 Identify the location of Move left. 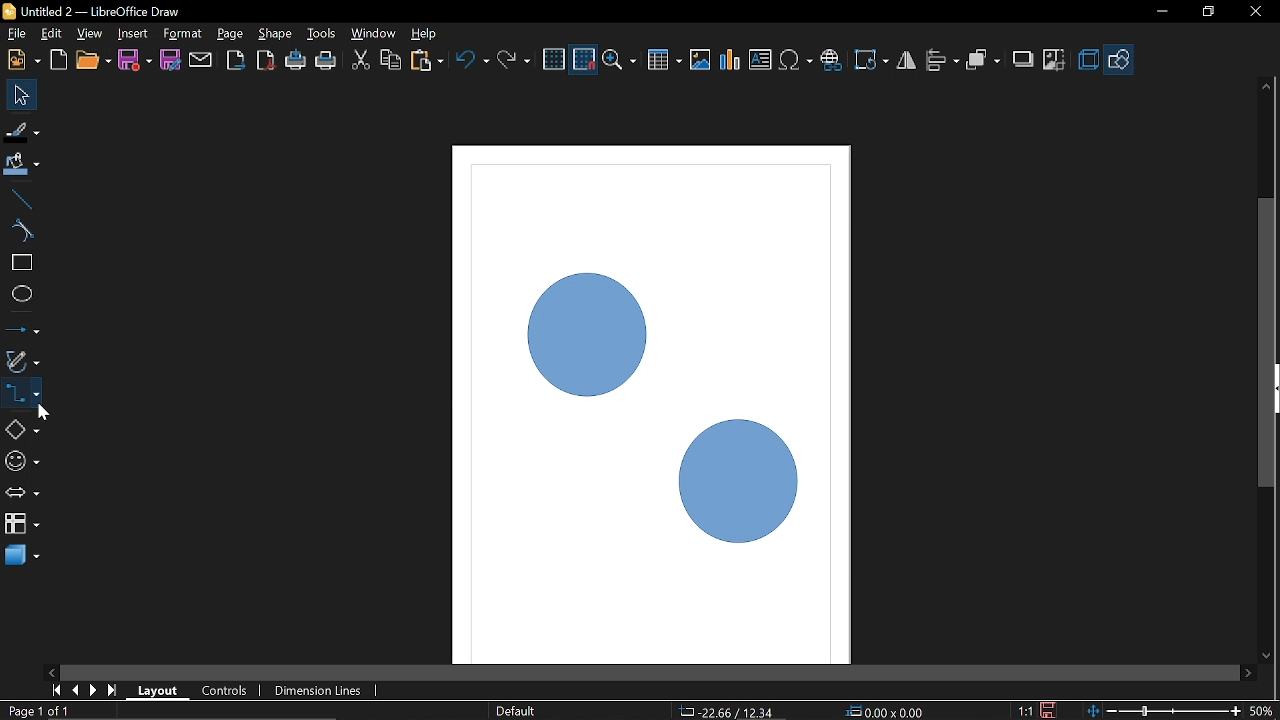
(51, 672).